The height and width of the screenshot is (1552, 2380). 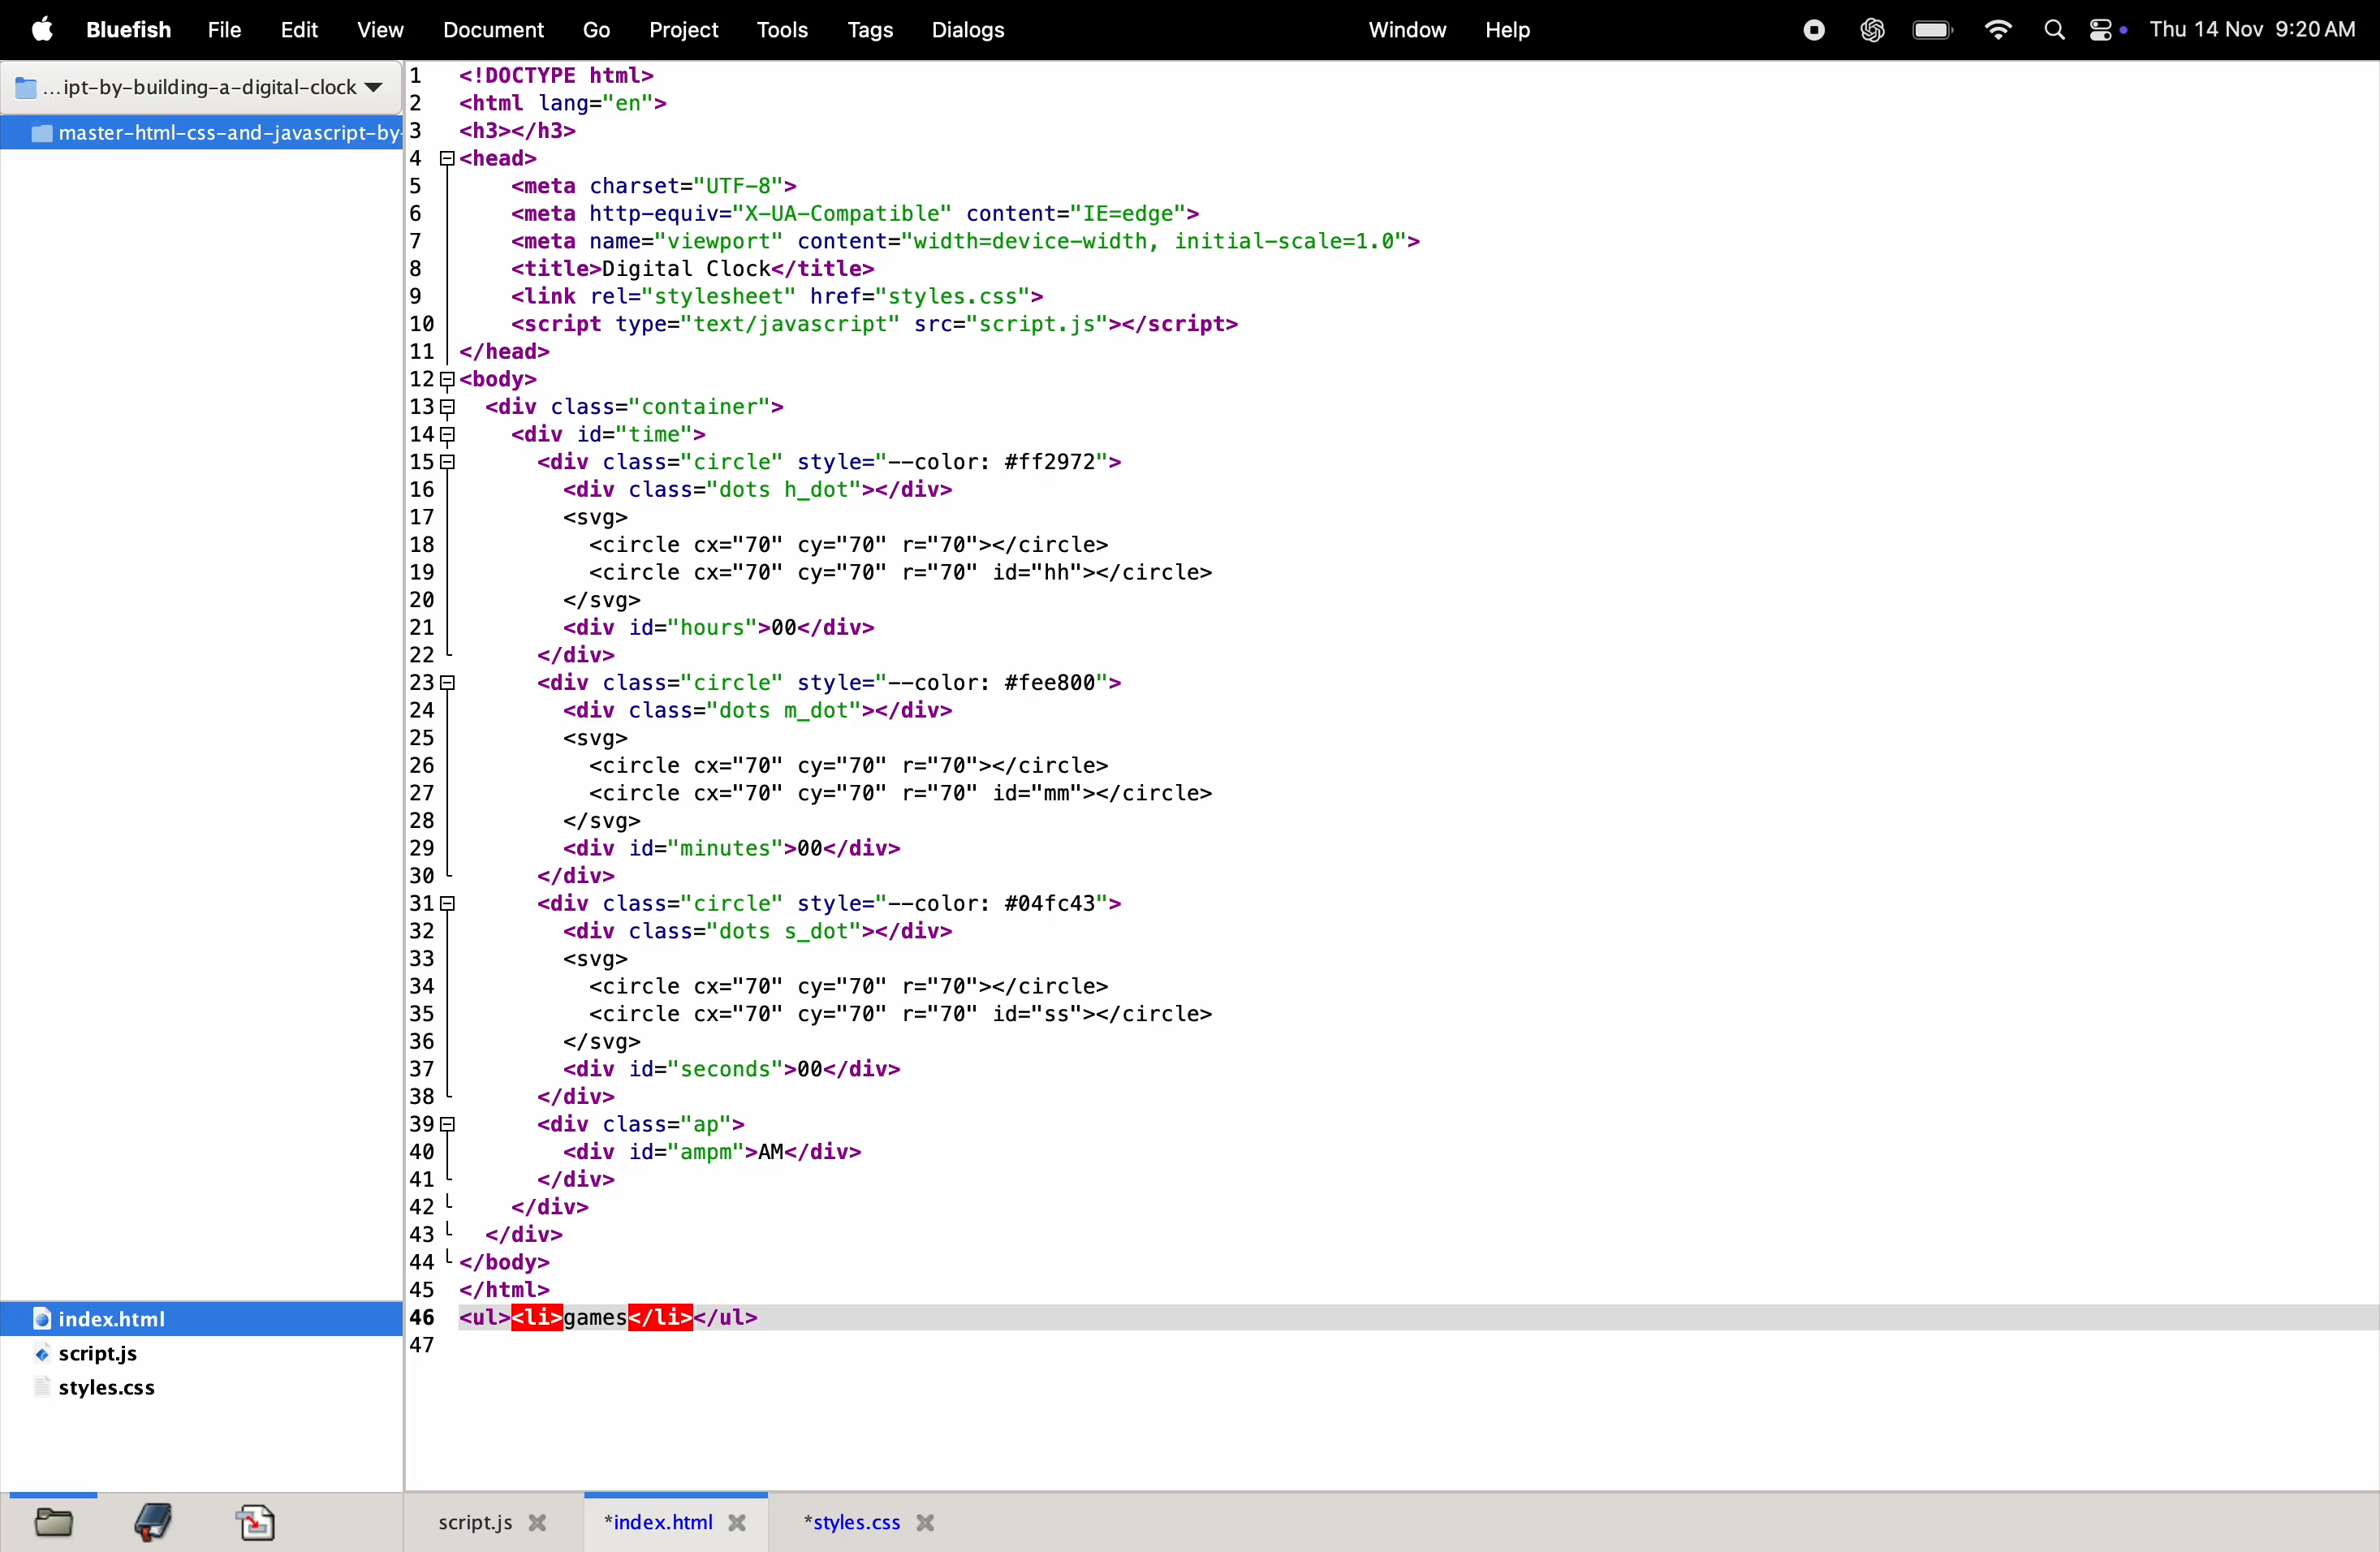 What do you see at coordinates (264, 1522) in the screenshot?
I see `document` at bounding box center [264, 1522].